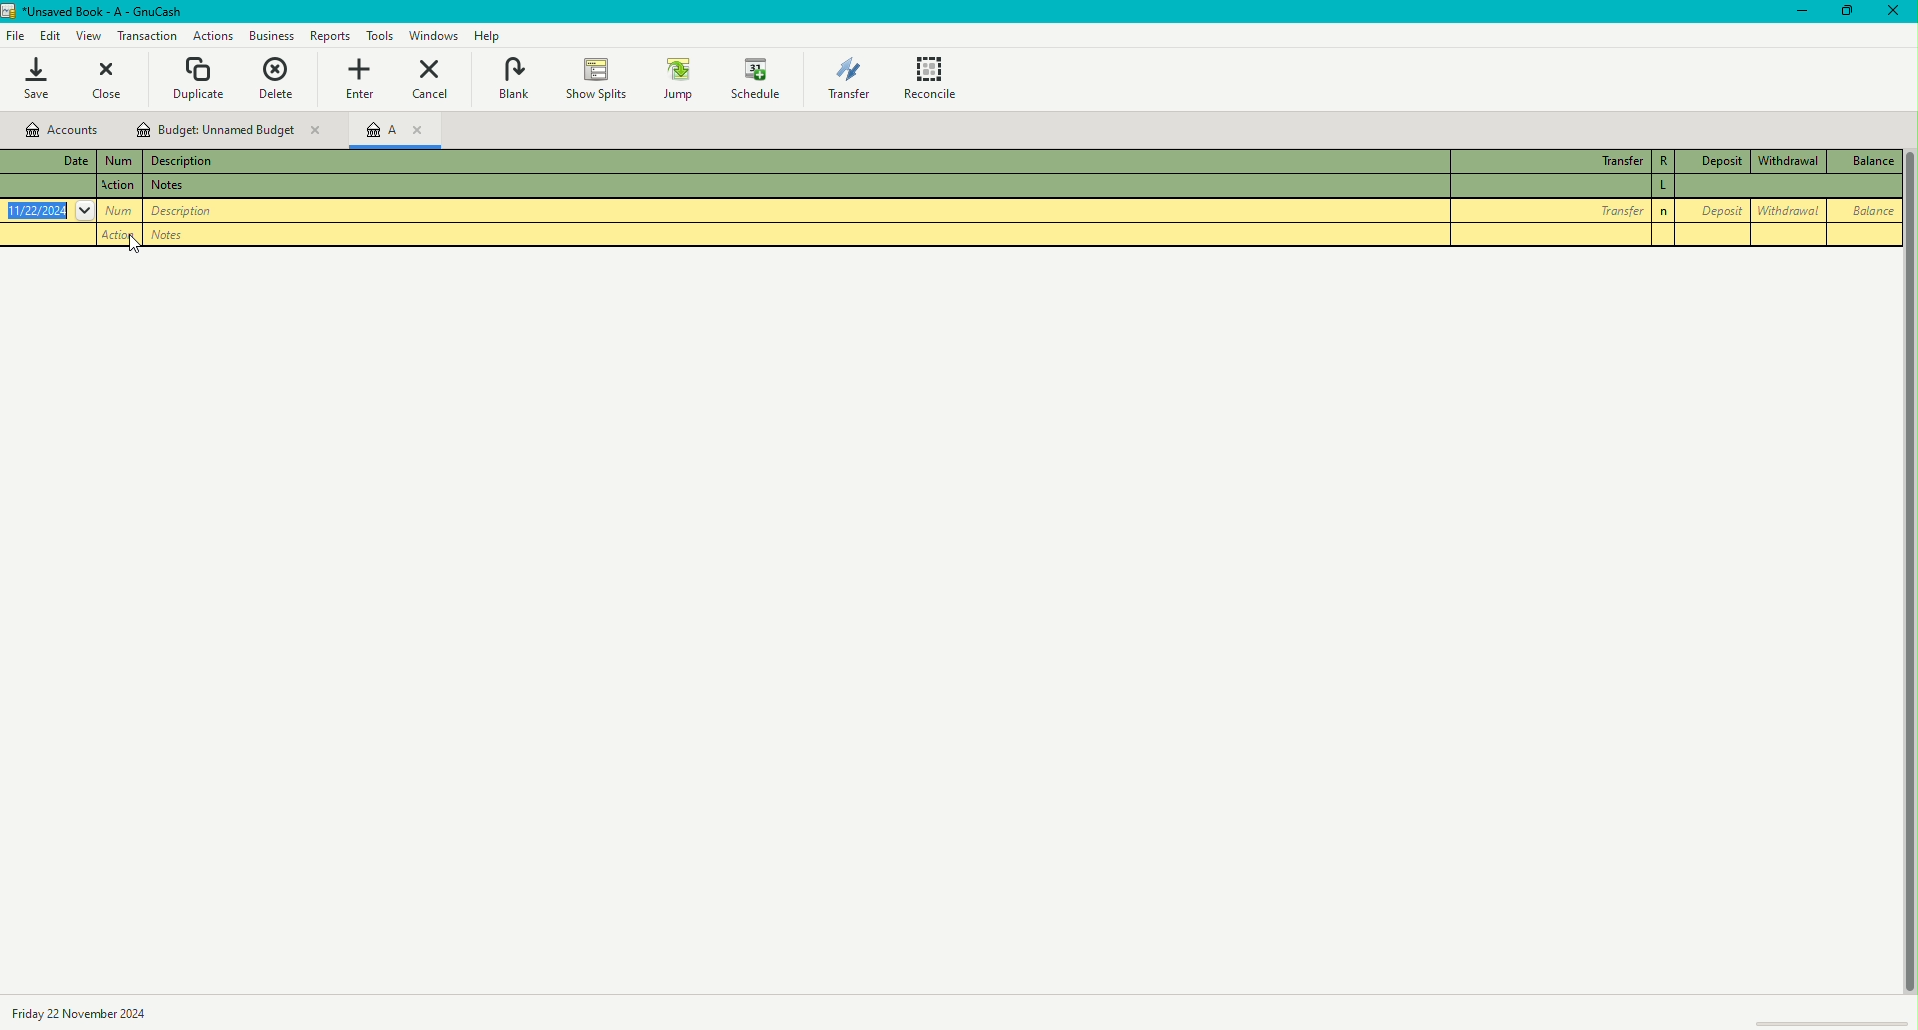 The height and width of the screenshot is (1030, 1918). What do you see at coordinates (594, 75) in the screenshot?
I see `Show Splits` at bounding box center [594, 75].